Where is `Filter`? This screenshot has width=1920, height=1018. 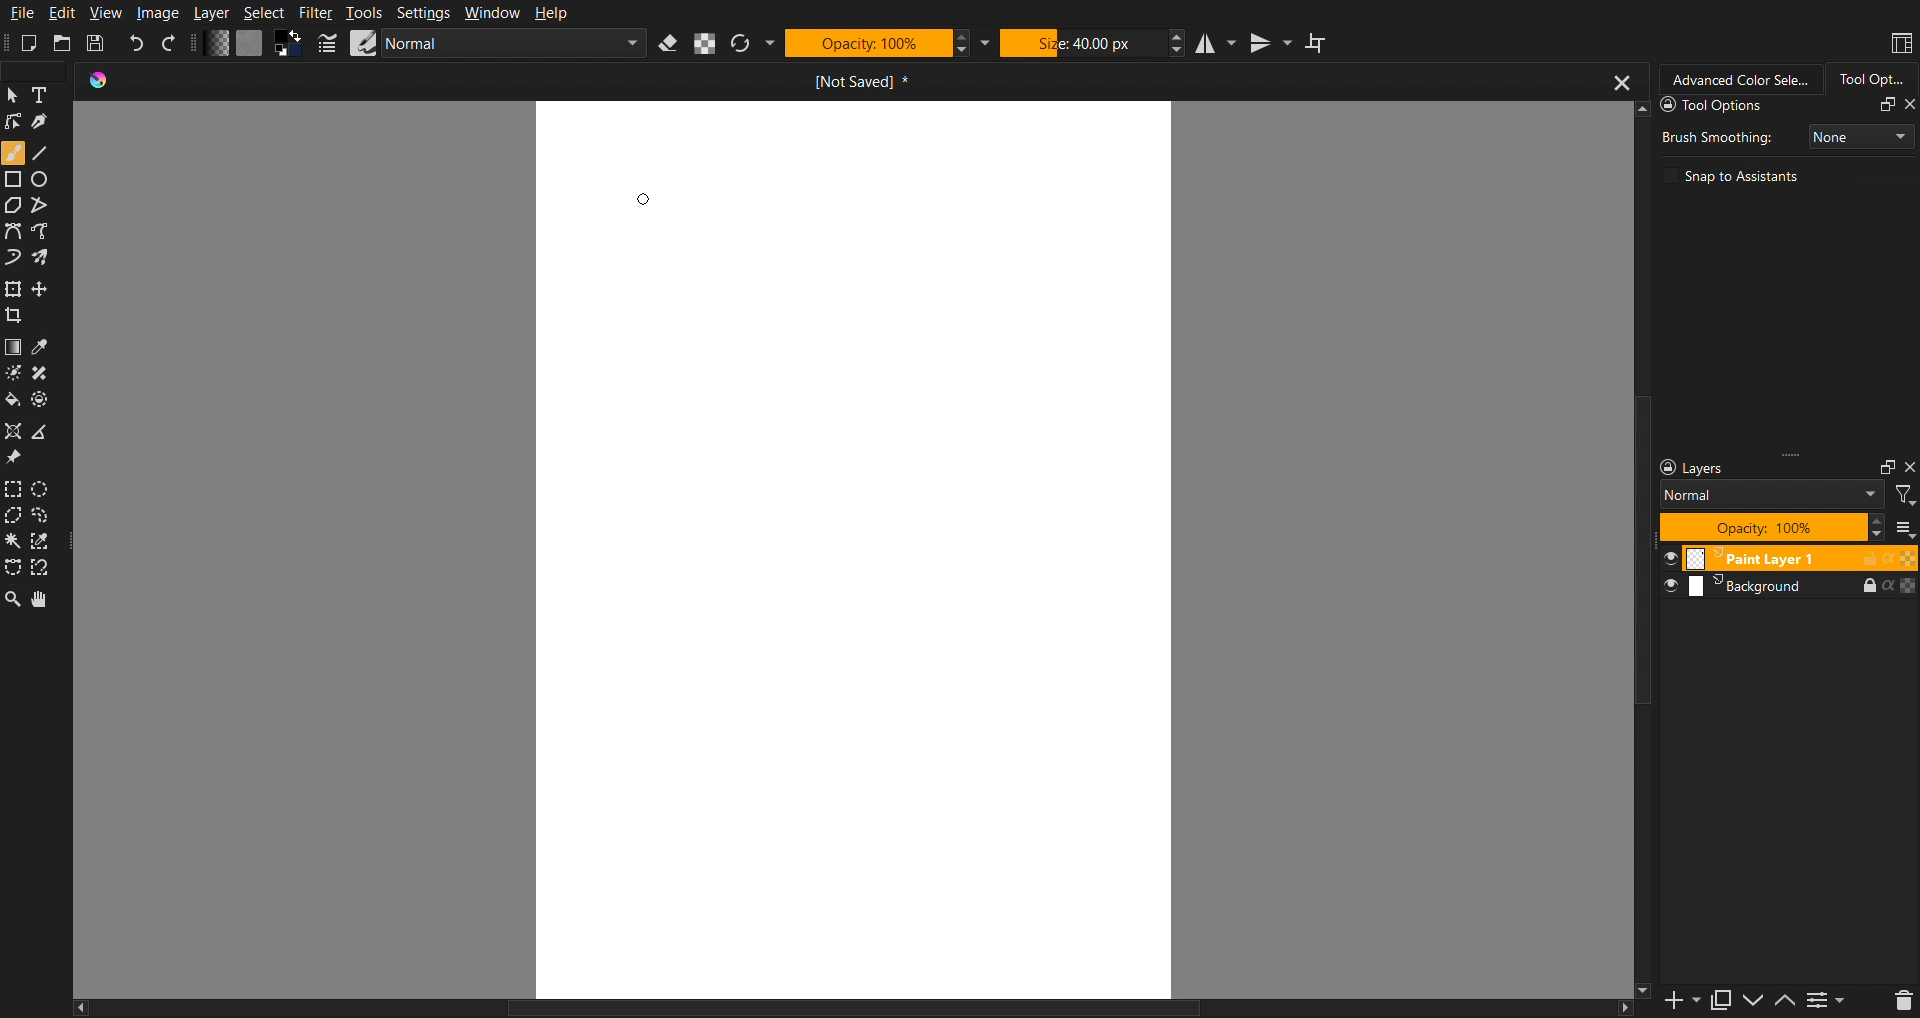 Filter is located at coordinates (315, 12).